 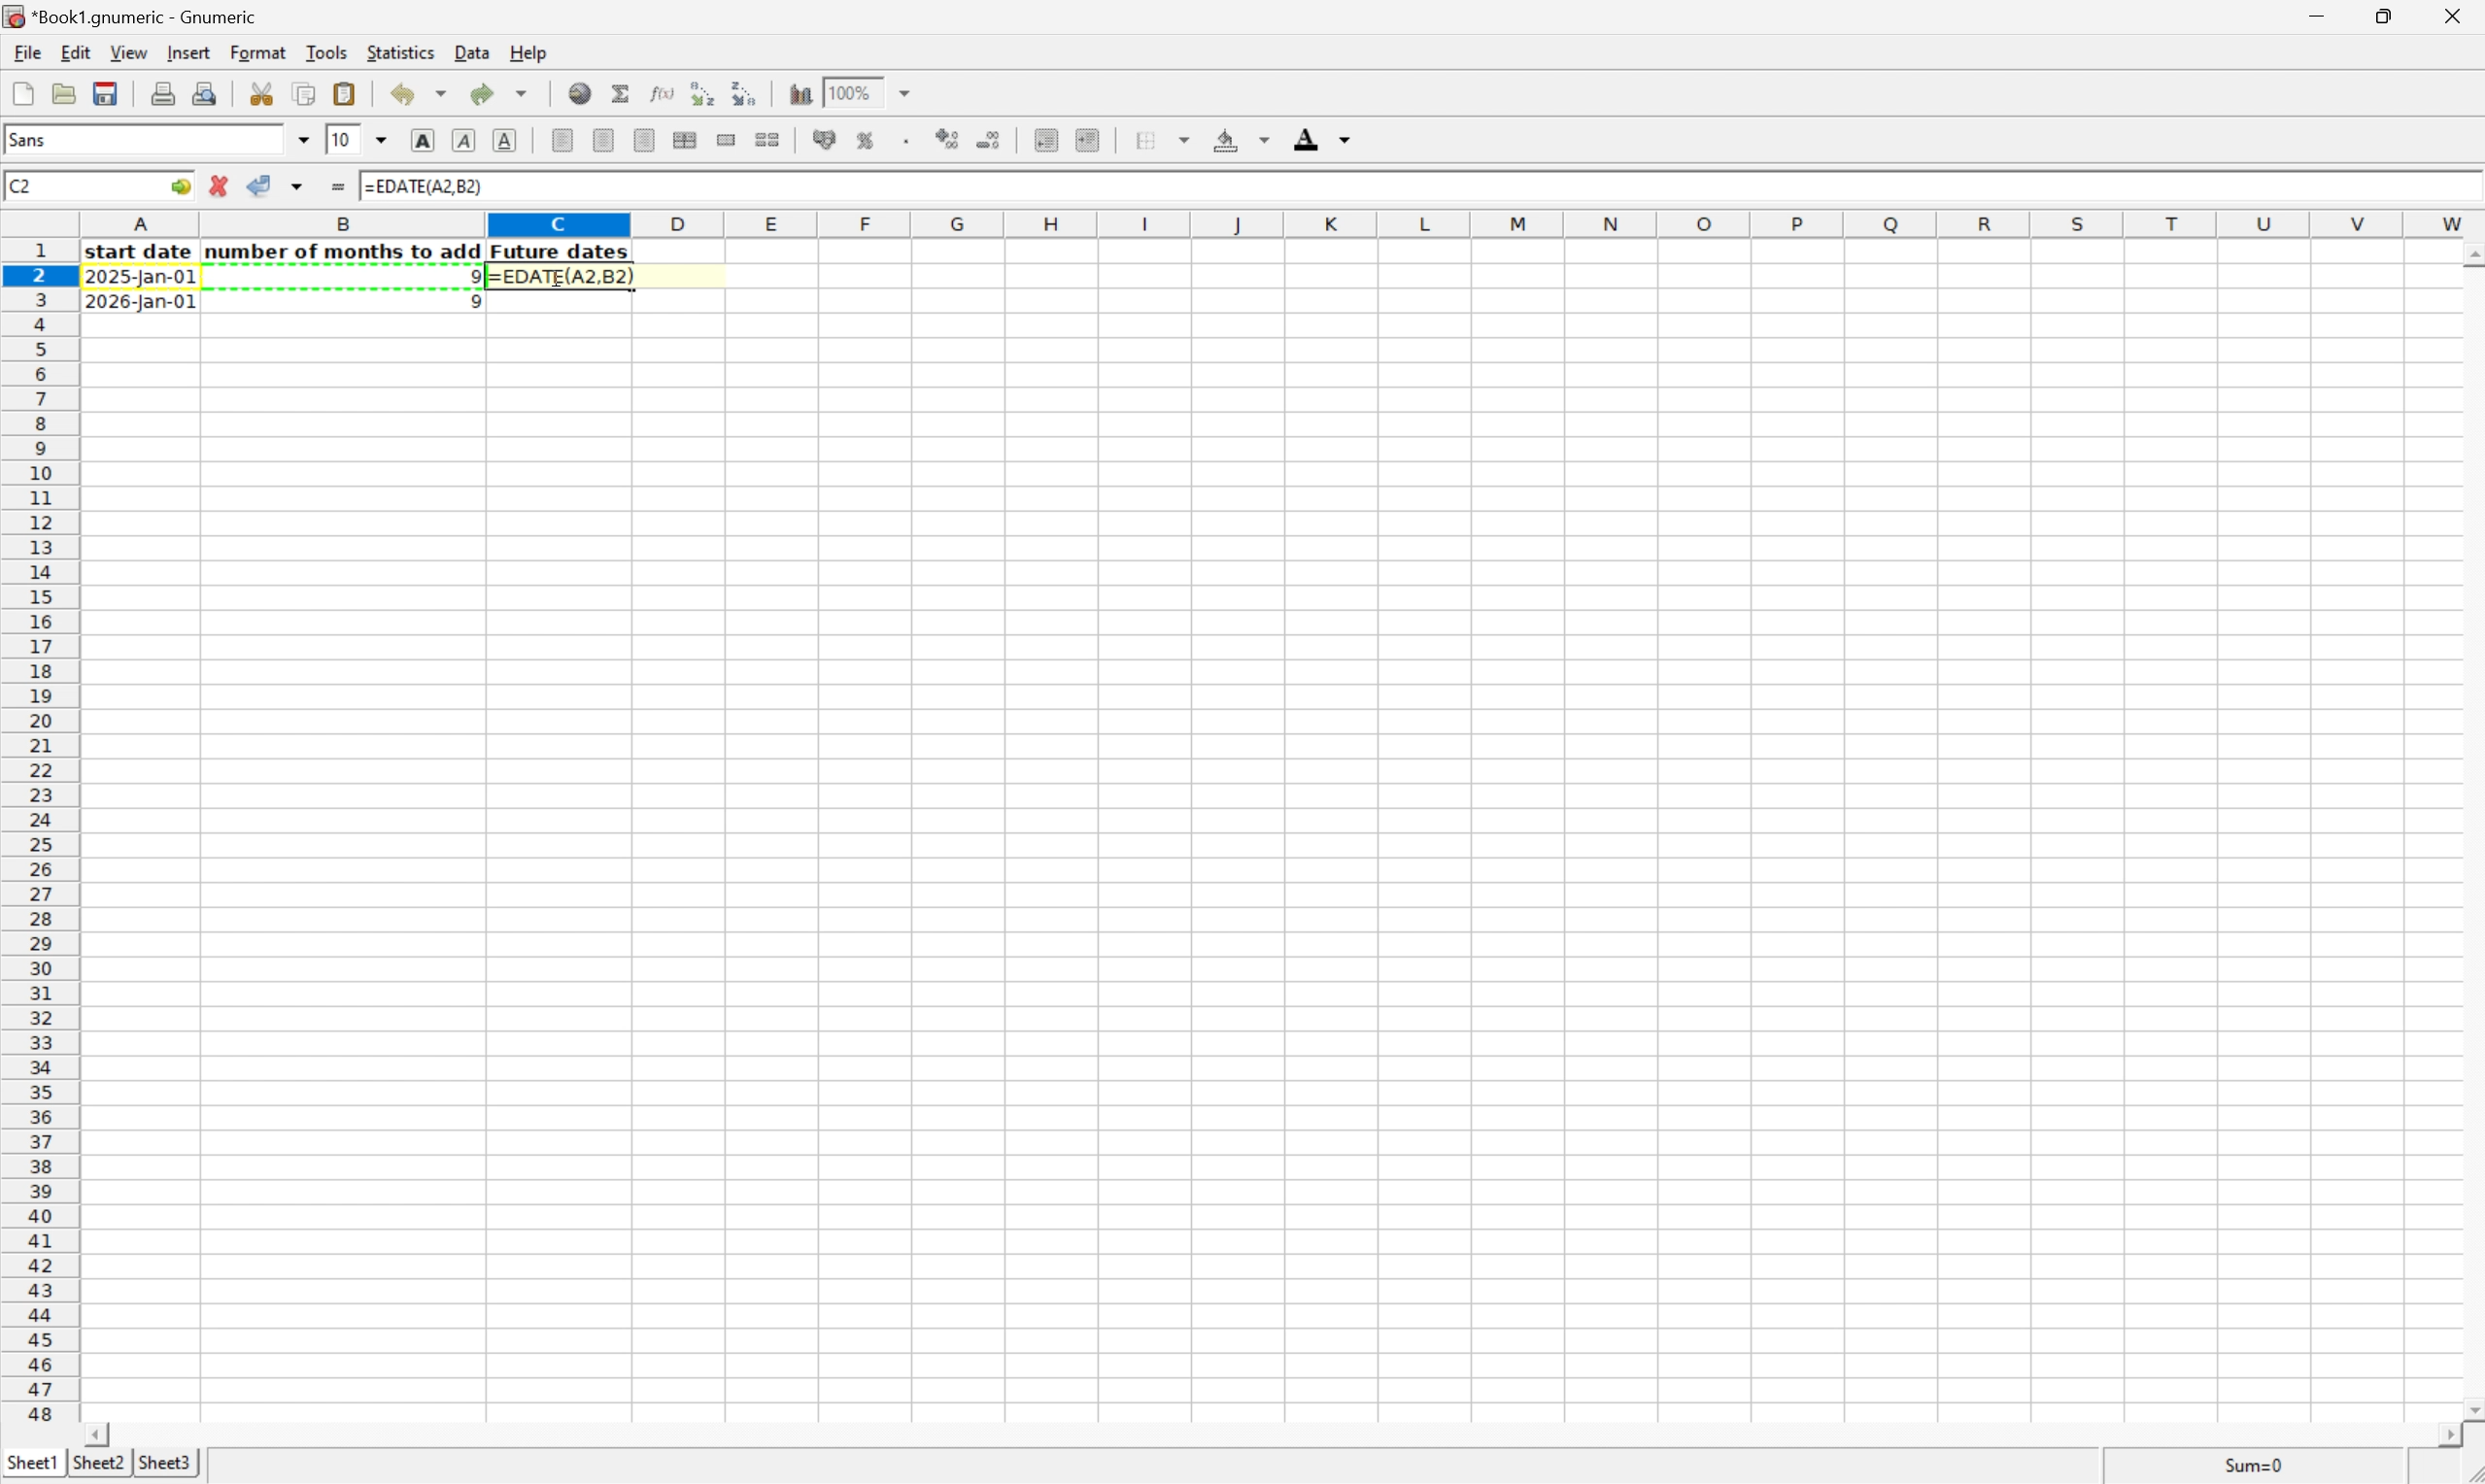 What do you see at coordinates (76, 51) in the screenshot?
I see `Edit` at bounding box center [76, 51].